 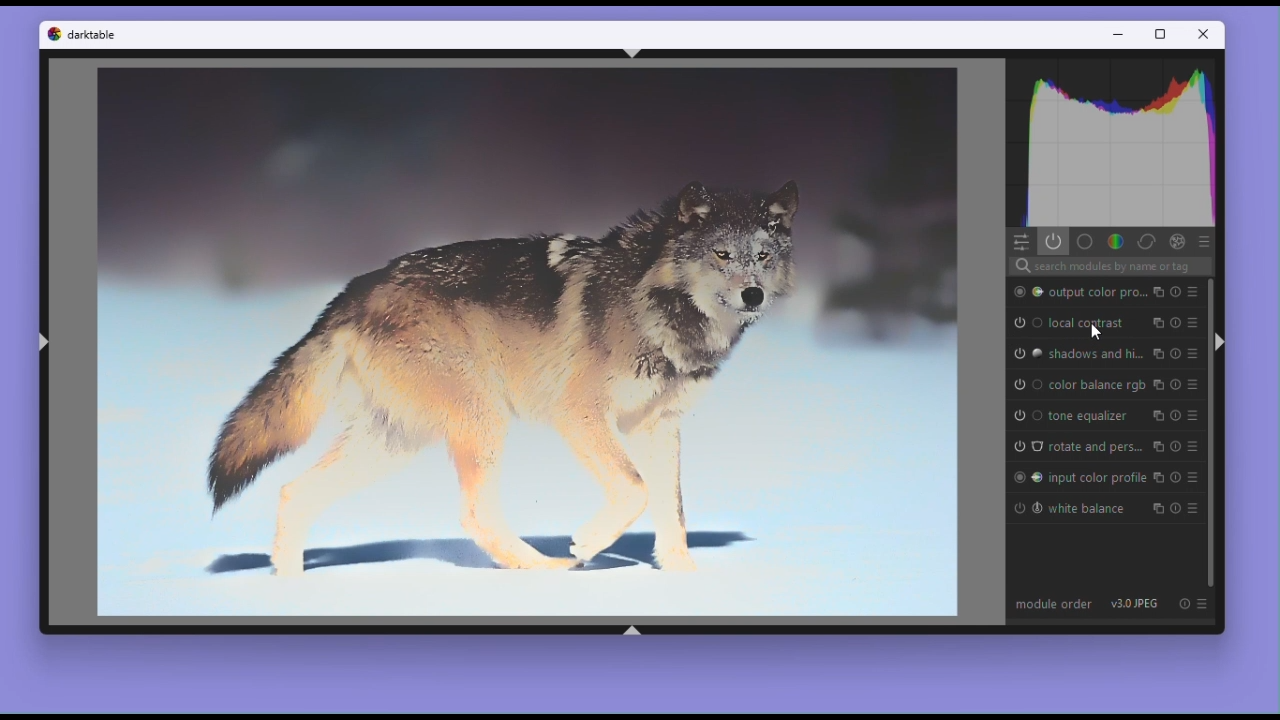 What do you see at coordinates (1155, 291) in the screenshot?
I see `Multiple instance actions` at bounding box center [1155, 291].